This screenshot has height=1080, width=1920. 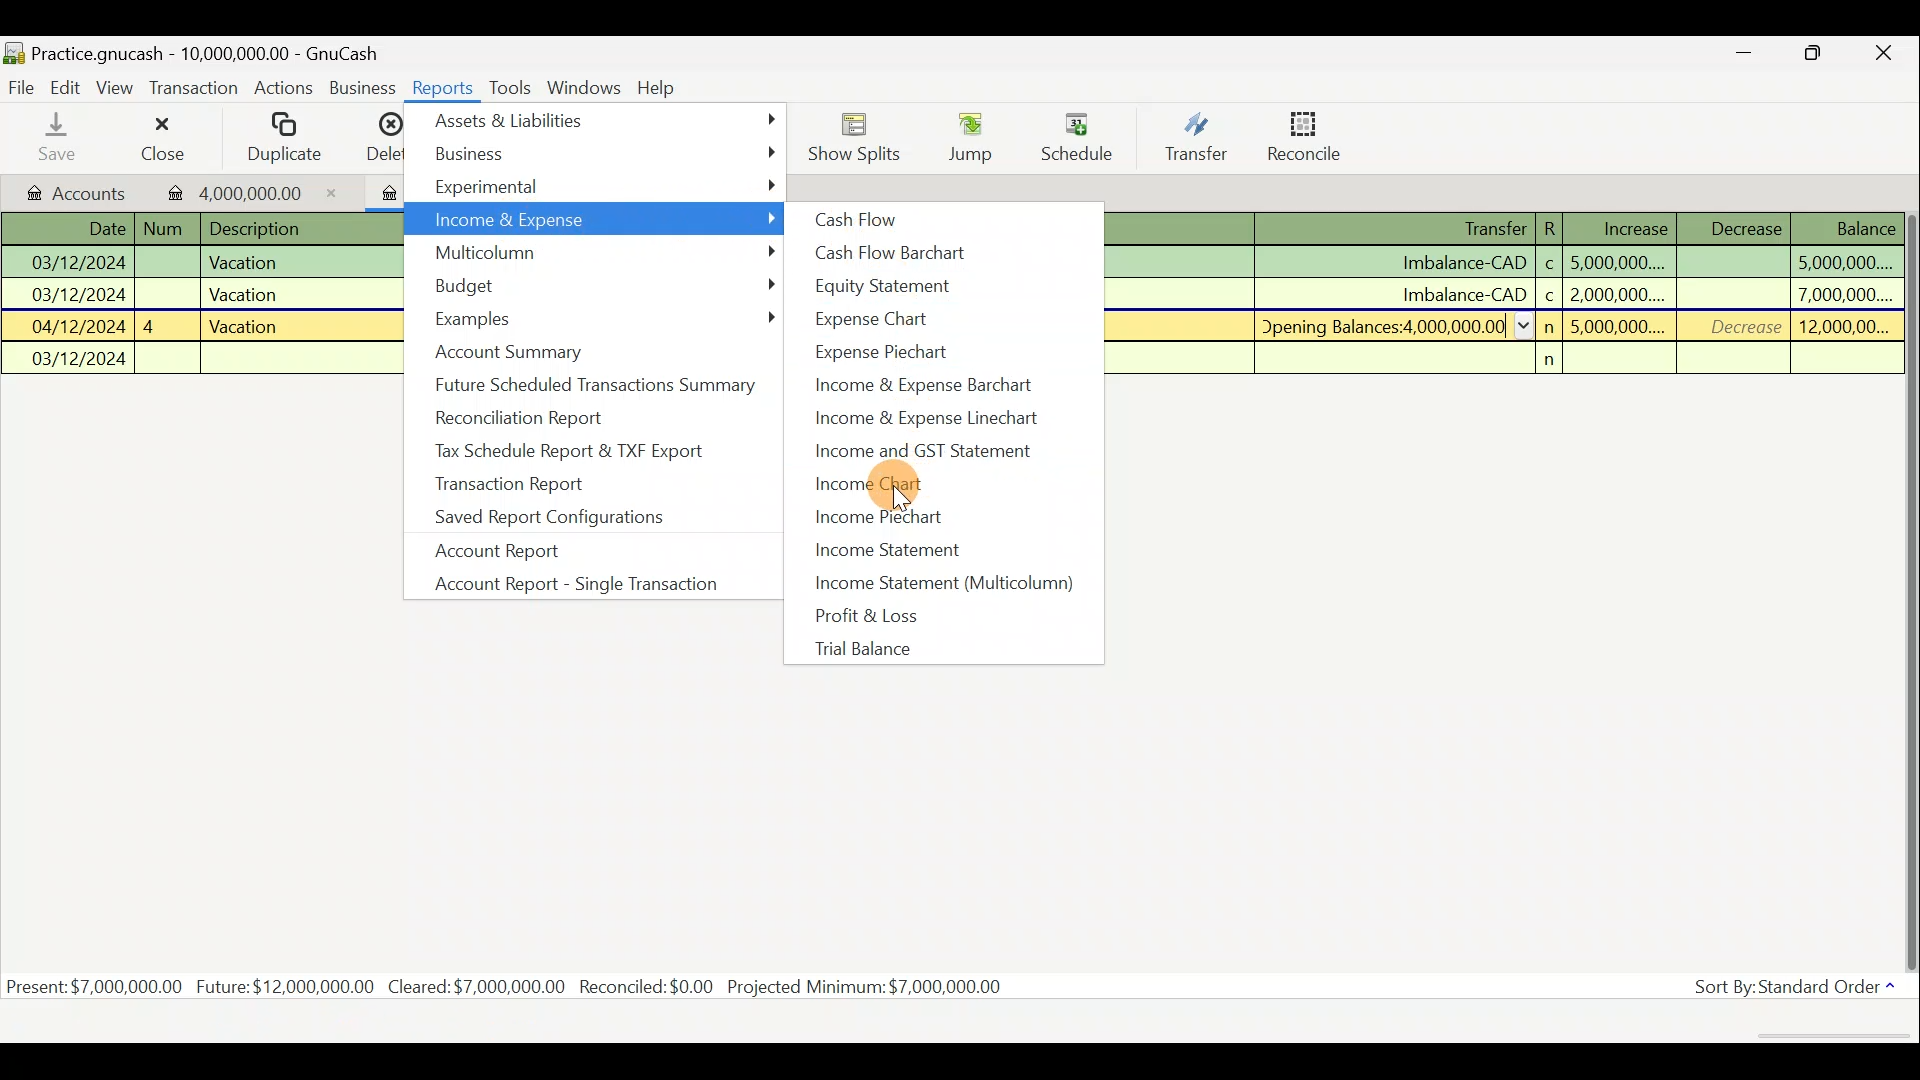 I want to click on Maximize, so click(x=1811, y=55).